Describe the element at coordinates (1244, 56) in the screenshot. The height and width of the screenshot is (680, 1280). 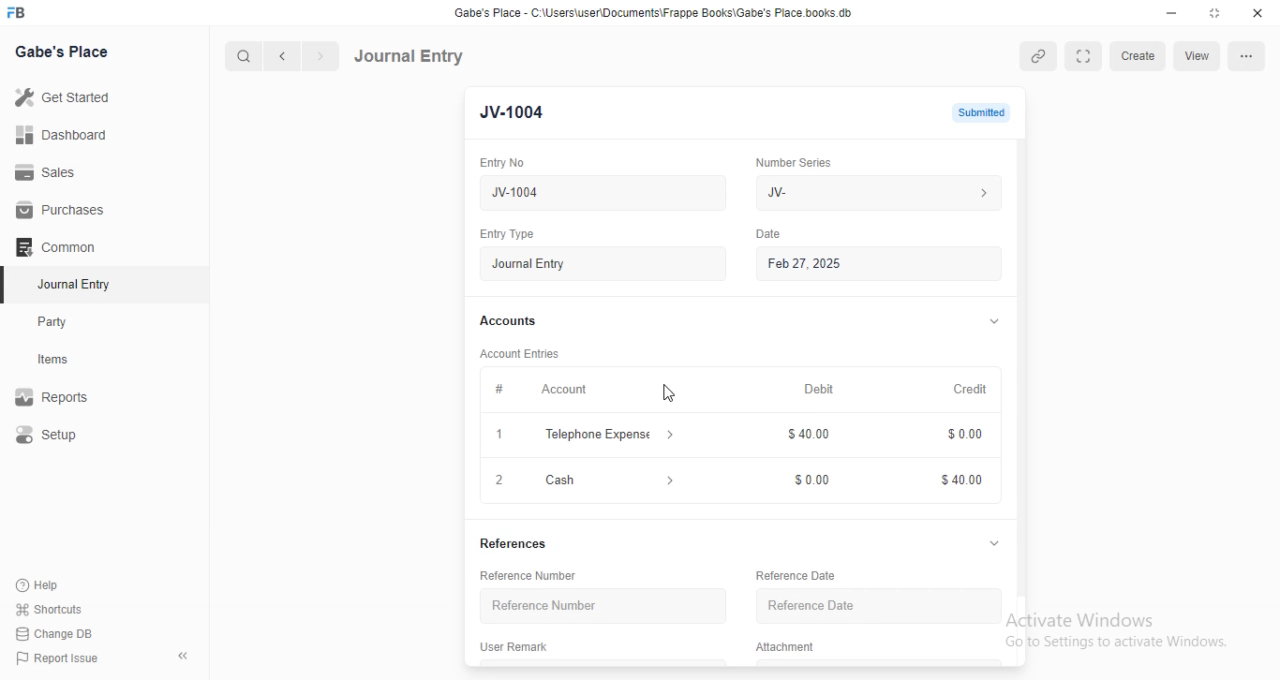
I see `More options` at that location.